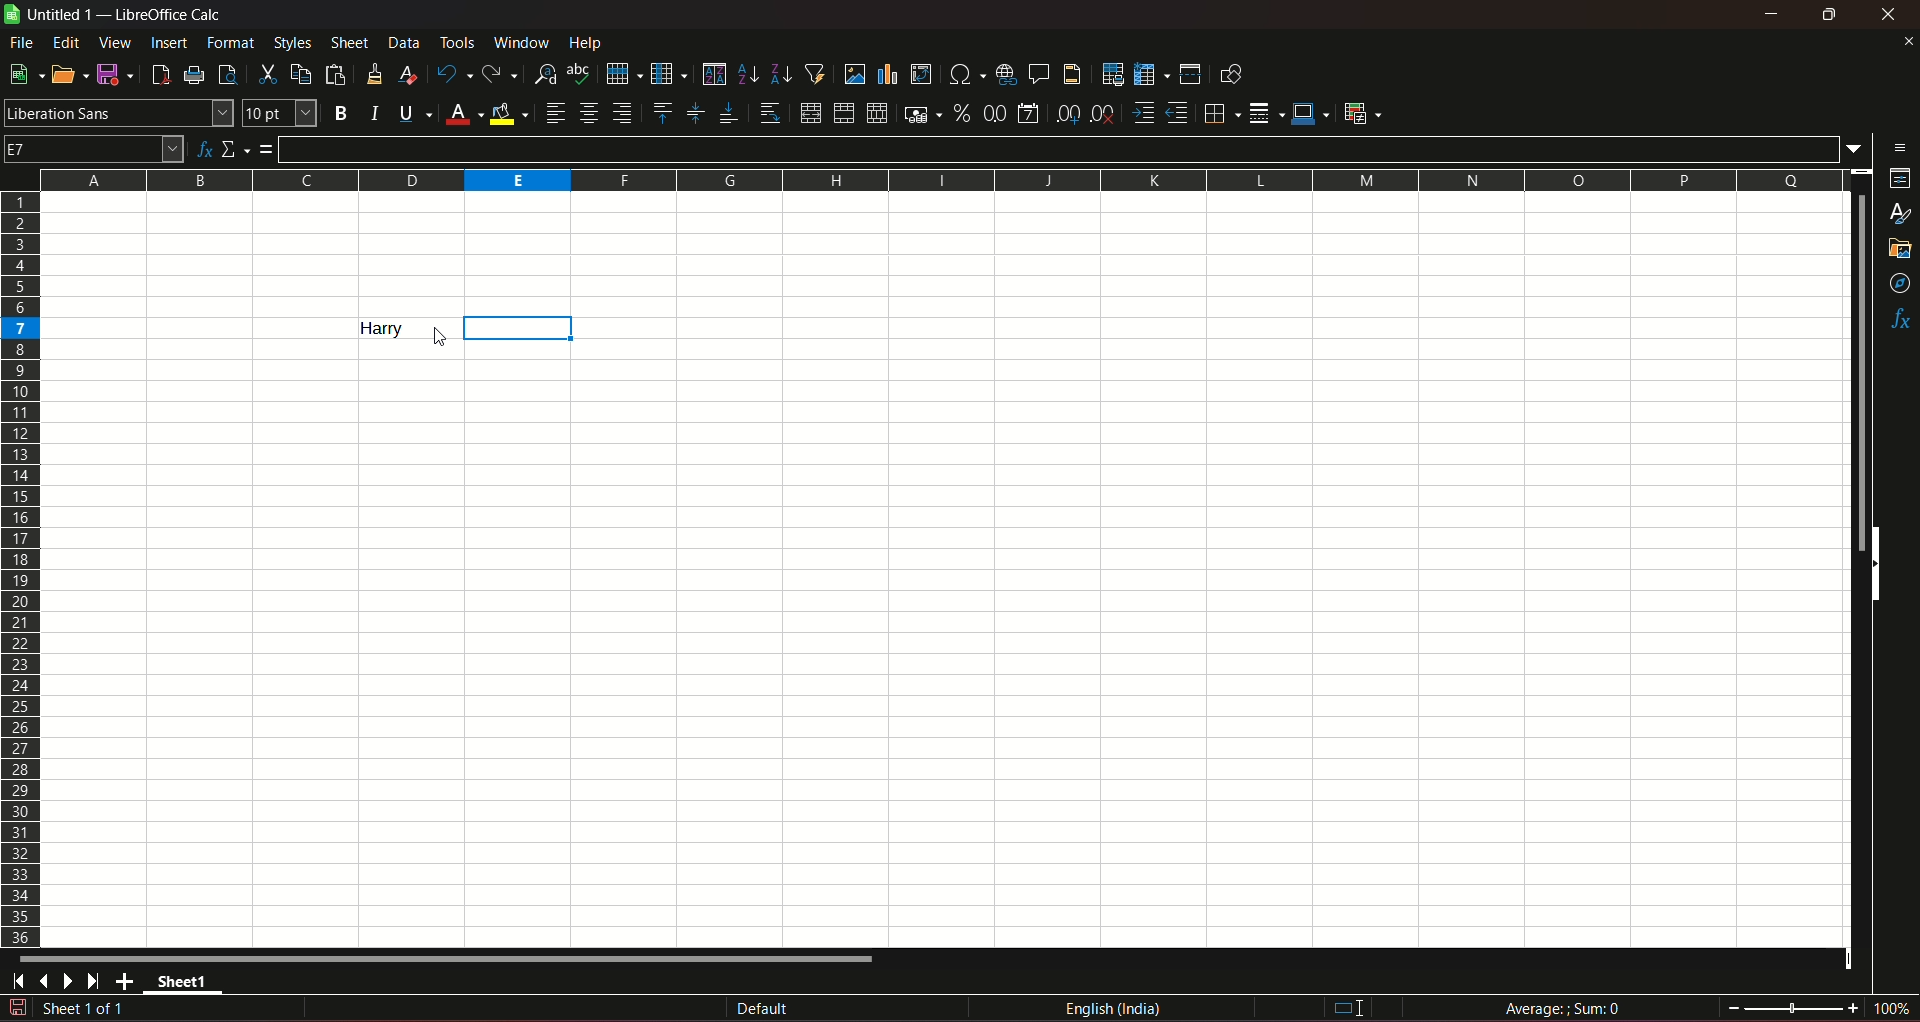 The width and height of the screenshot is (1920, 1022). Describe the element at coordinates (375, 112) in the screenshot. I see `italic` at that location.